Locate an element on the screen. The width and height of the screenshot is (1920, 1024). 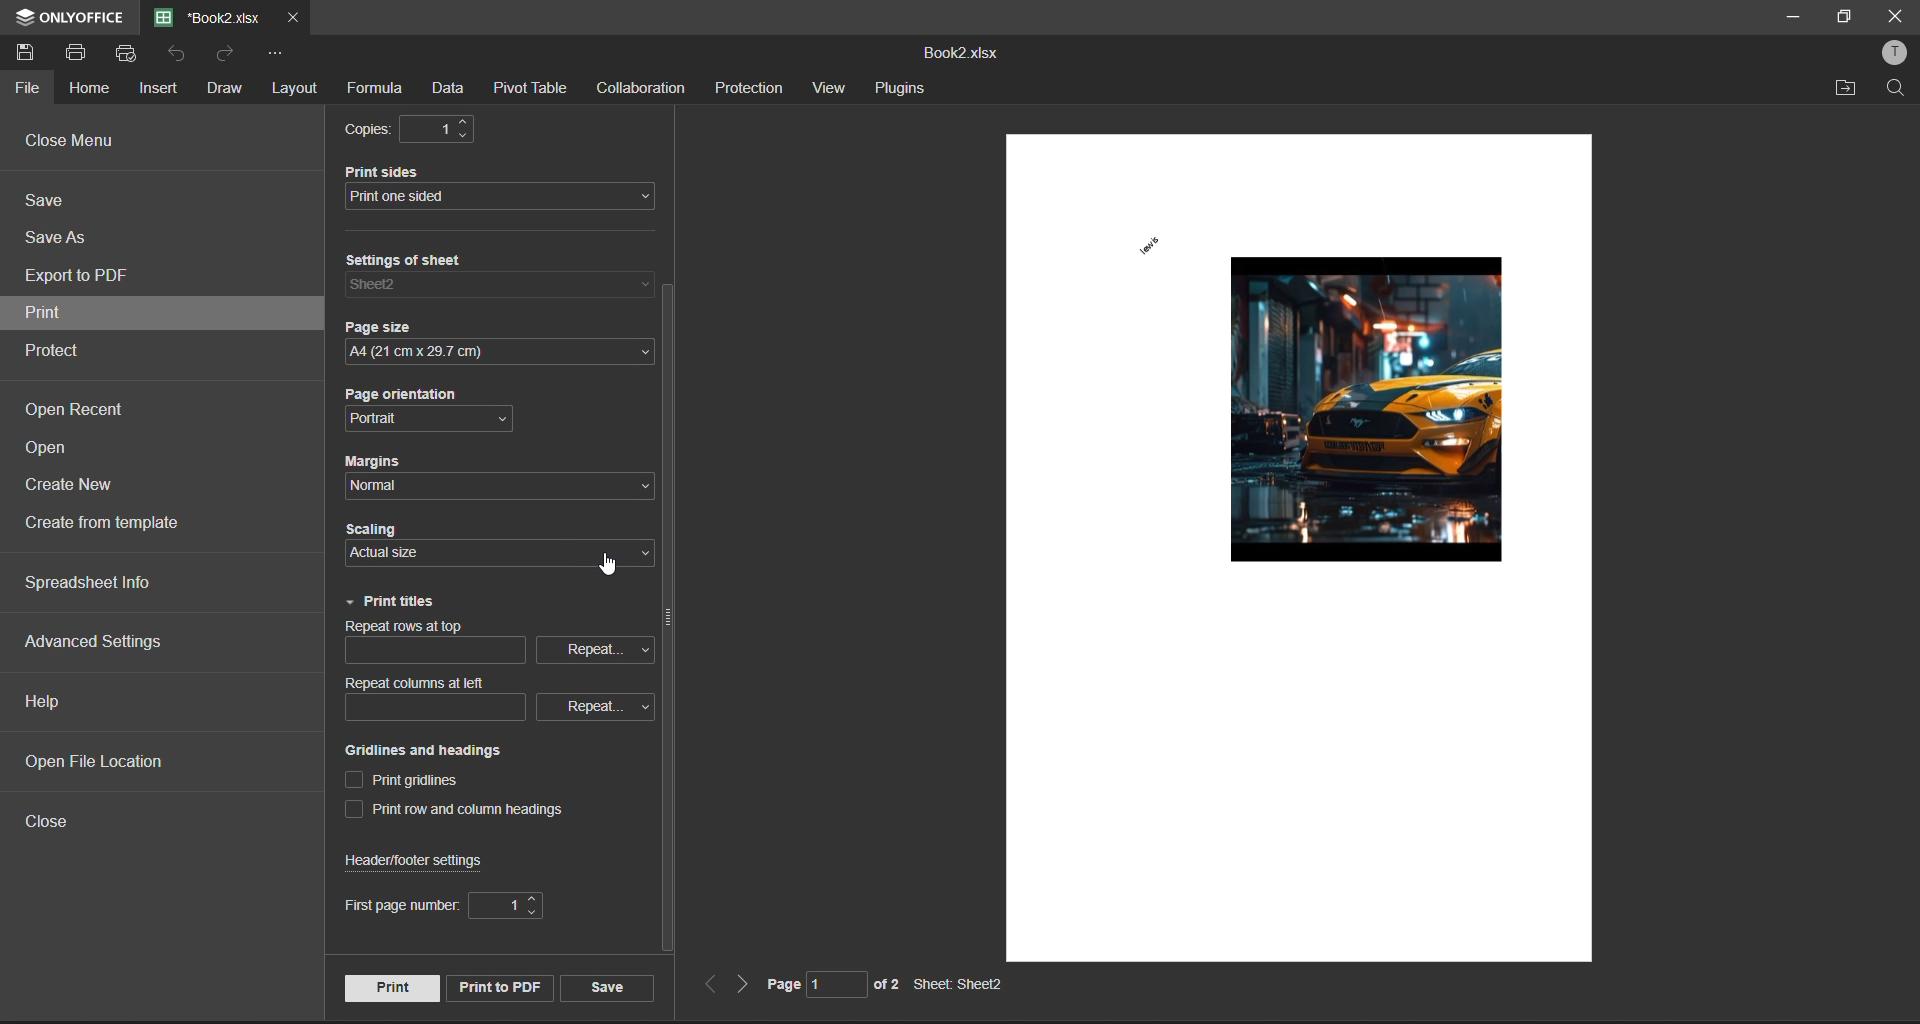
export to pdf is located at coordinates (83, 278).